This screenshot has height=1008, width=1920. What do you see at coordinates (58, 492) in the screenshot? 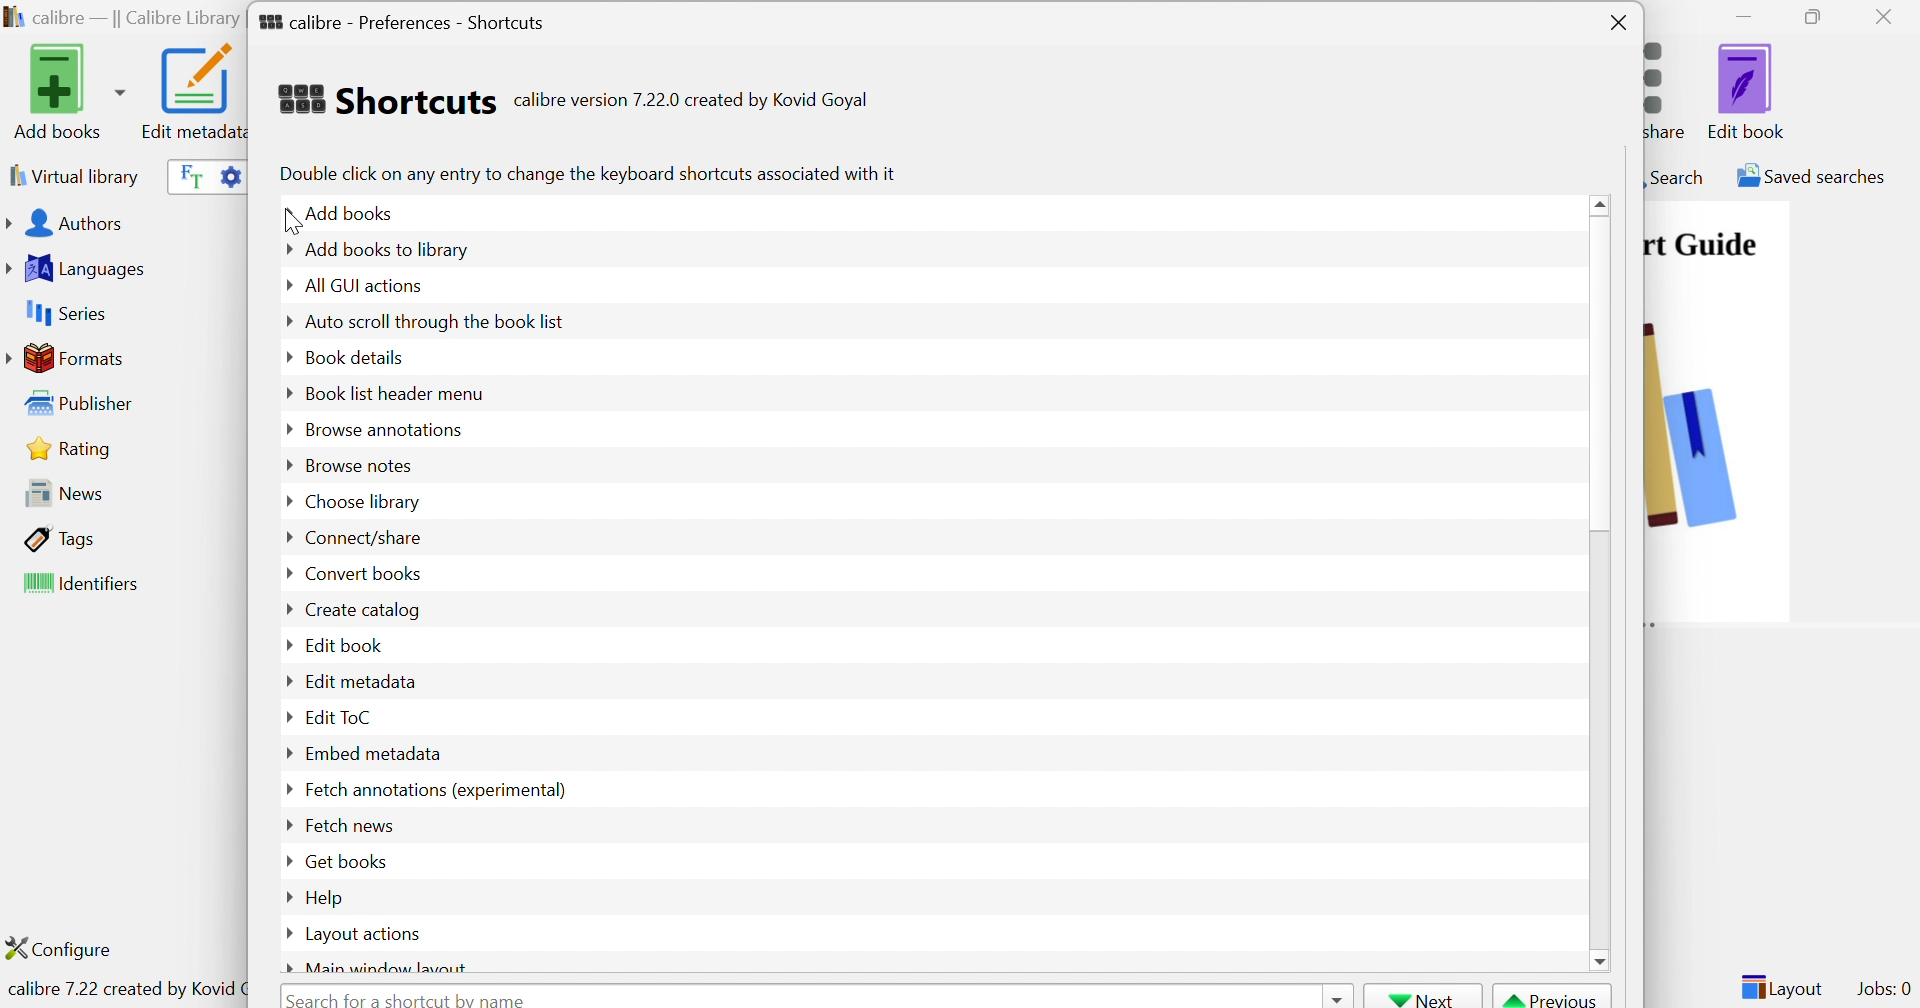
I see `News` at bounding box center [58, 492].